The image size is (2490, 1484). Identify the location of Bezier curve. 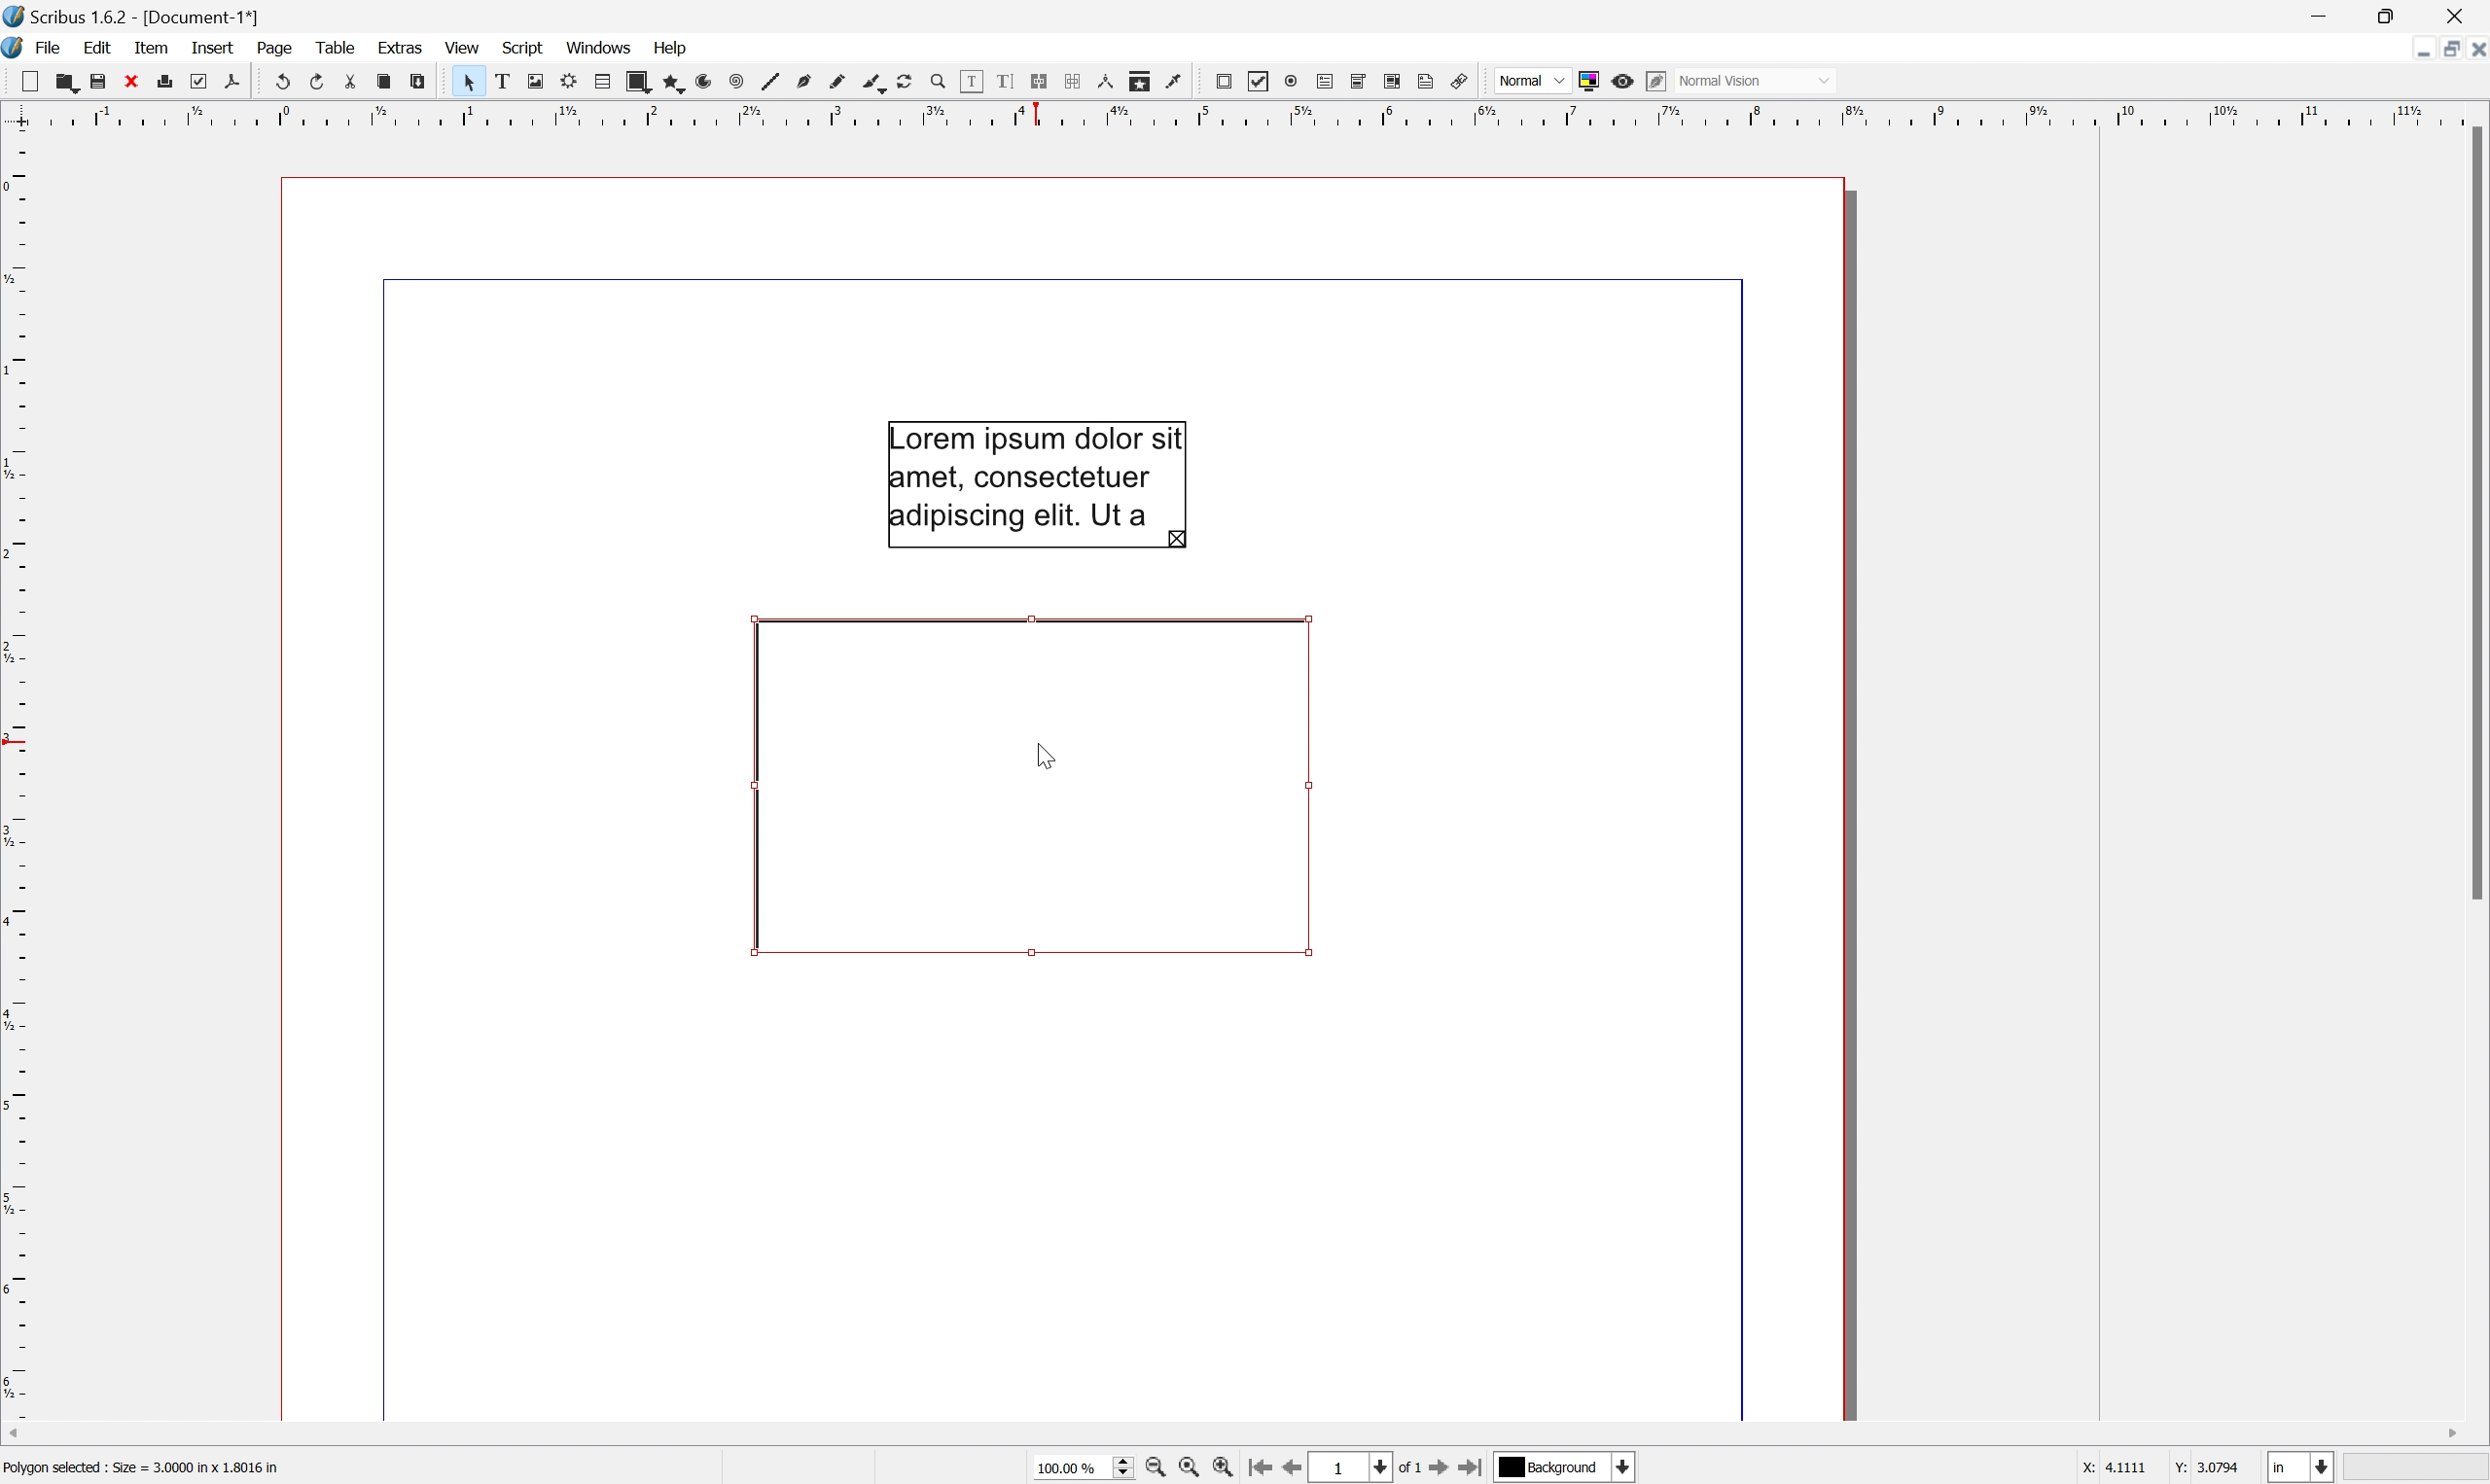
(799, 85).